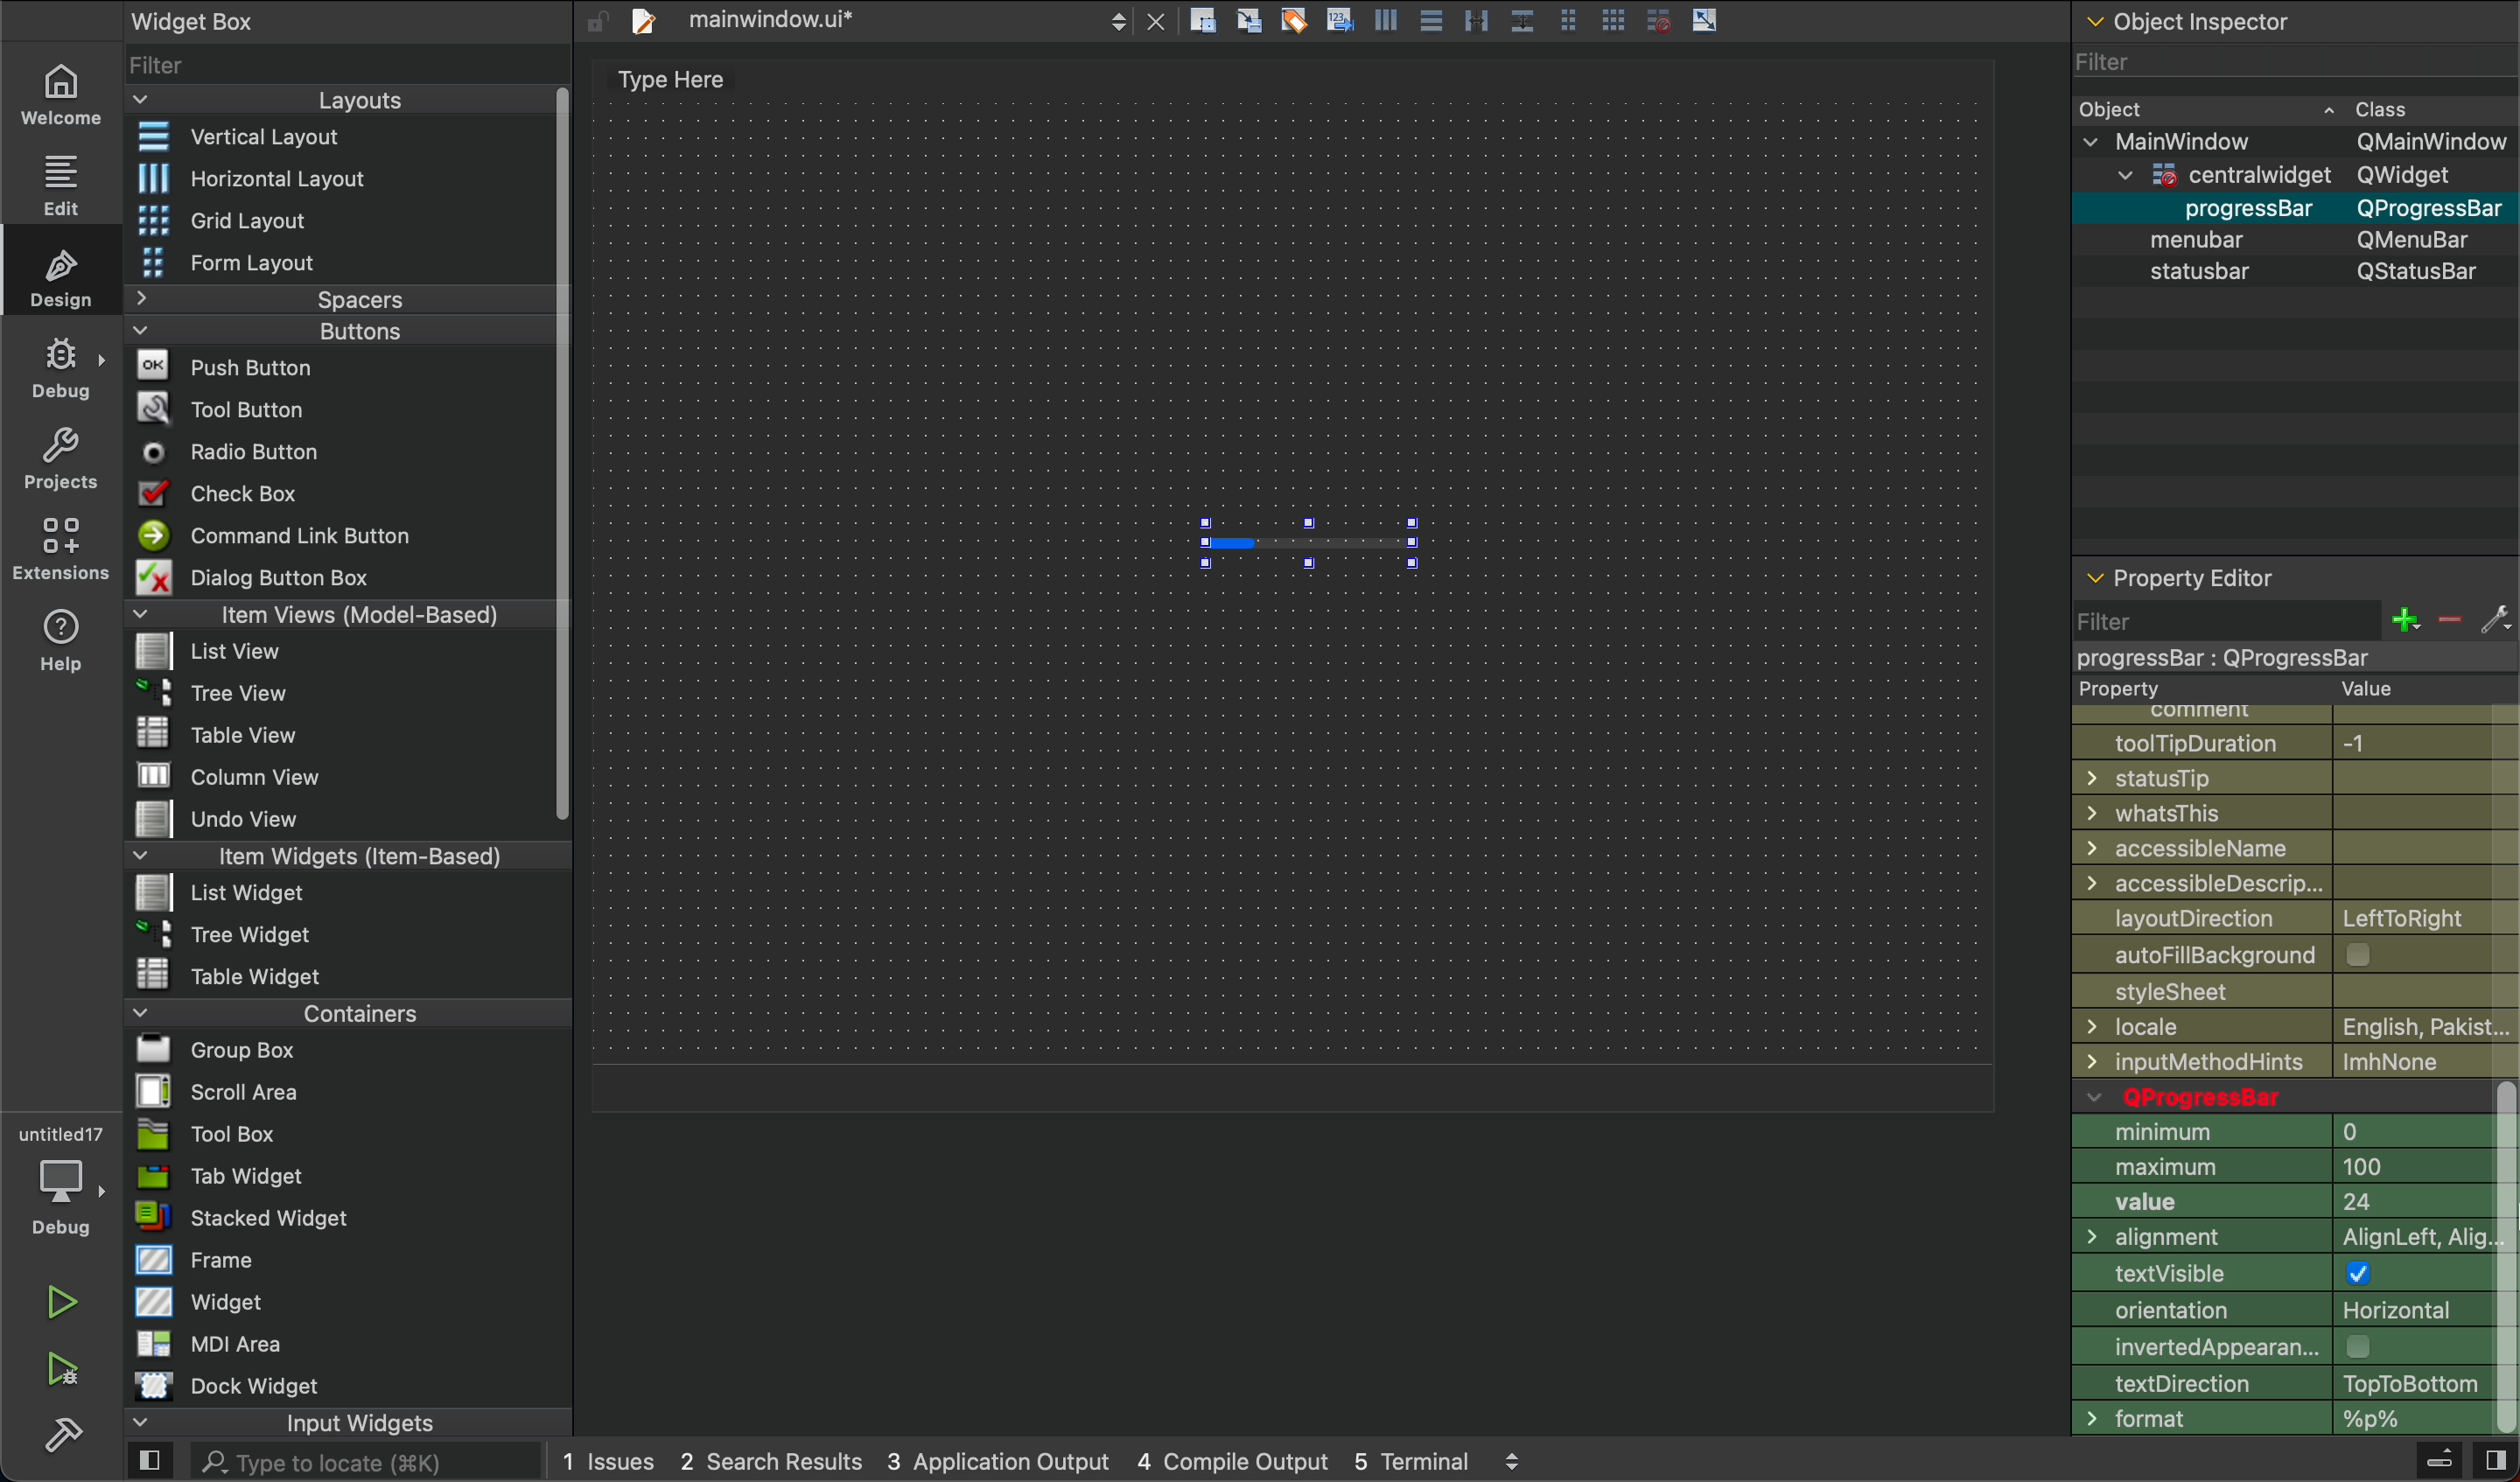  What do you see at coordinates (65, 1369) in the screenshot?
I see `run and debug` at bounding box center [65, 1369].